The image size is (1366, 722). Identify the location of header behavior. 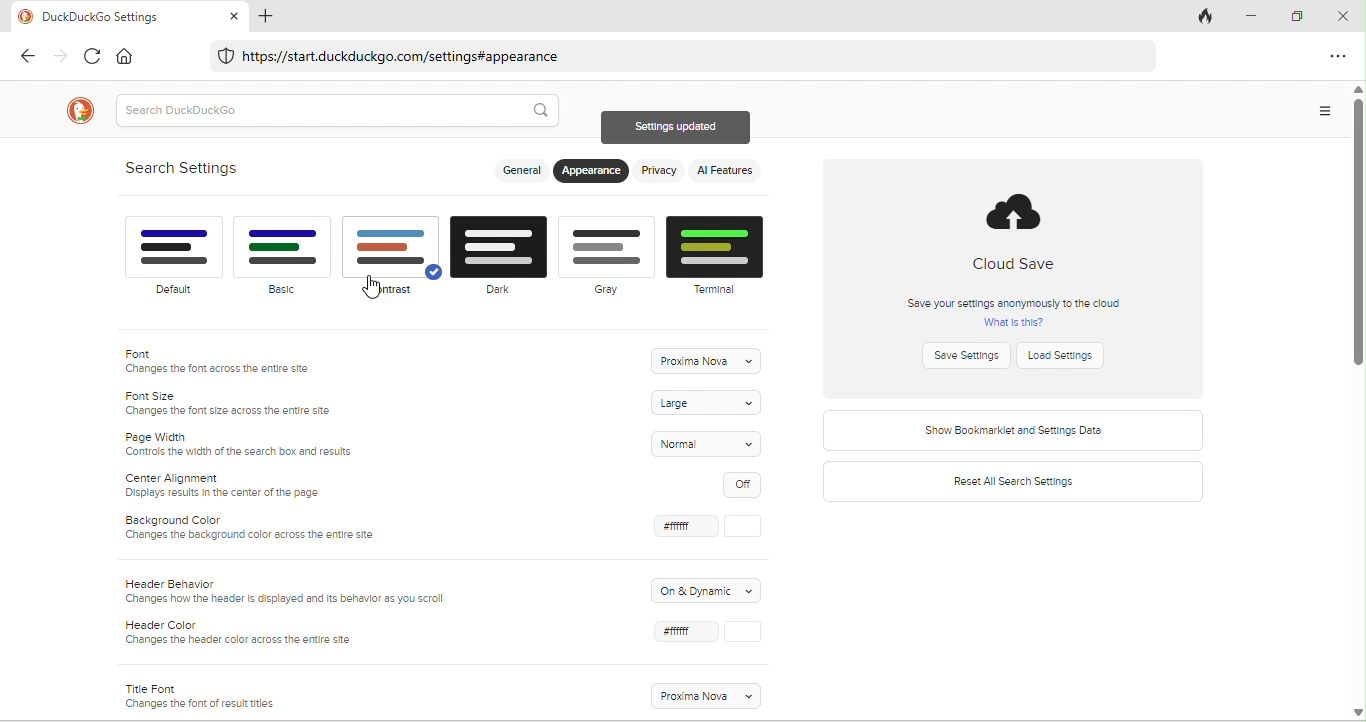
(292, 593).